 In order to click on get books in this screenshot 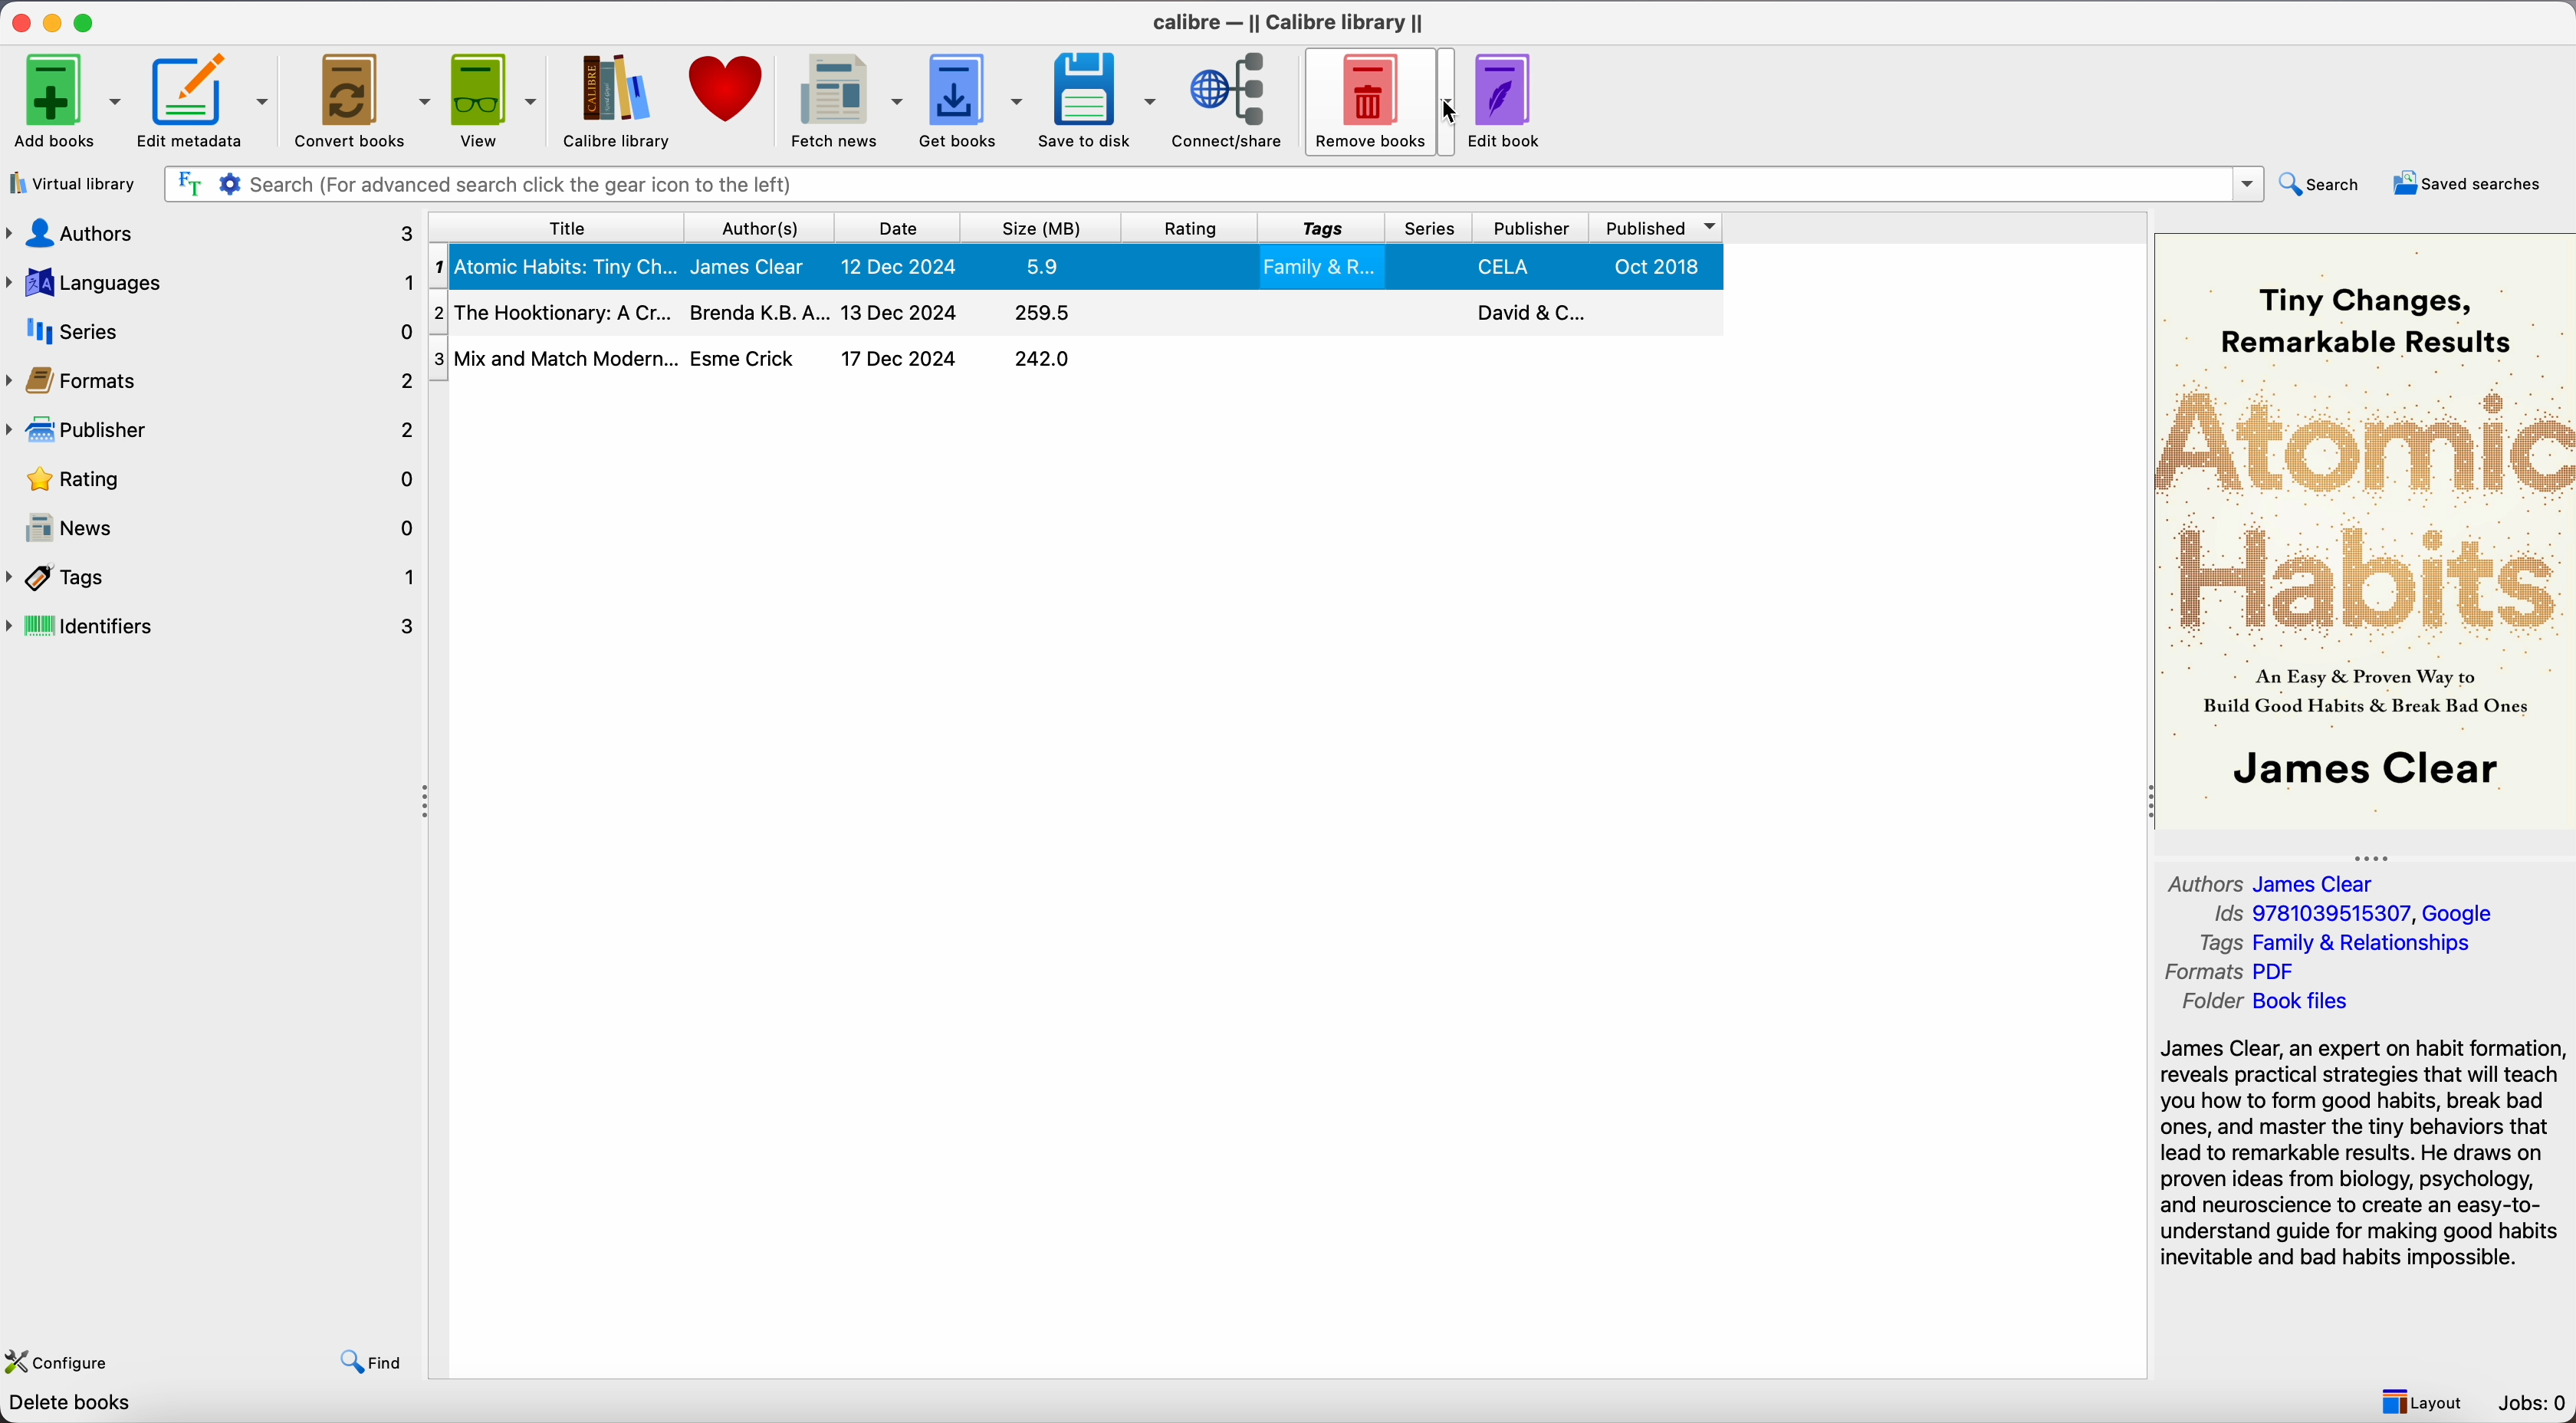, I will do `click(972, 100)`.